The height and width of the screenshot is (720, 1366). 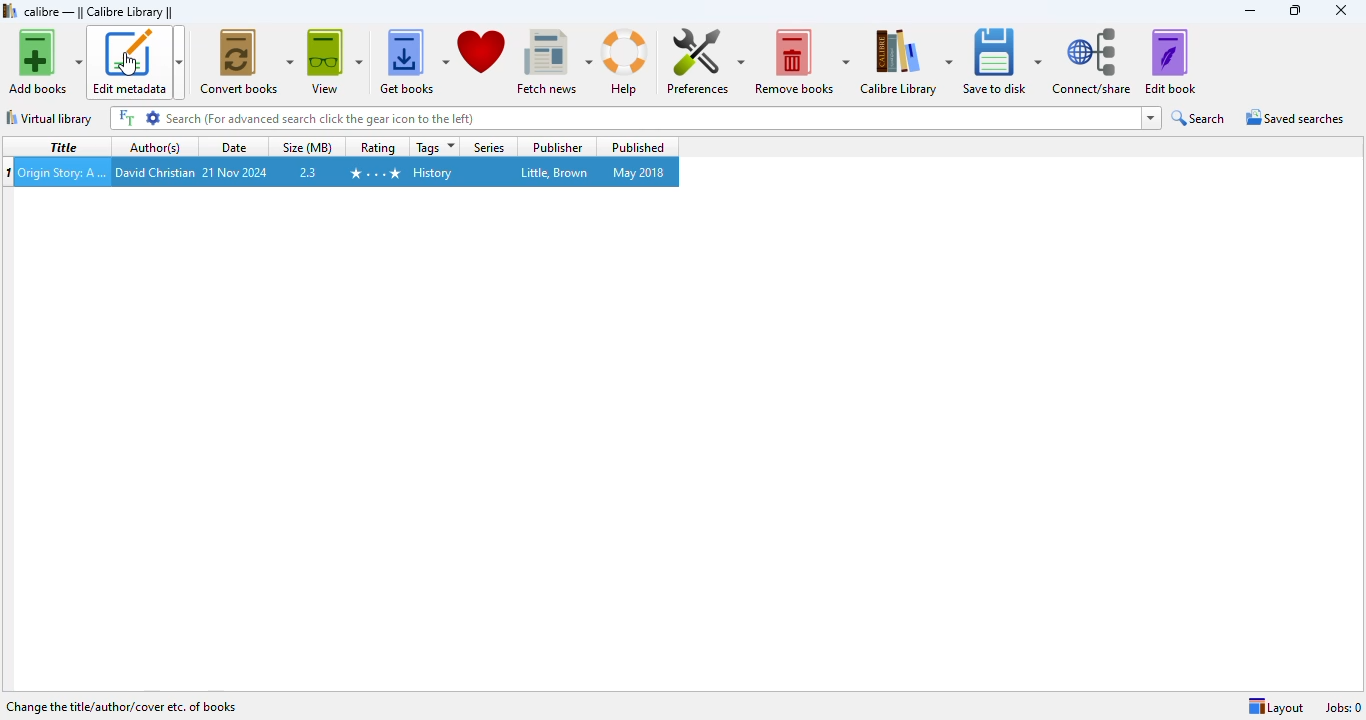 I want to click on change the title/author/cover etc. of books, so click(x=121, y=706).